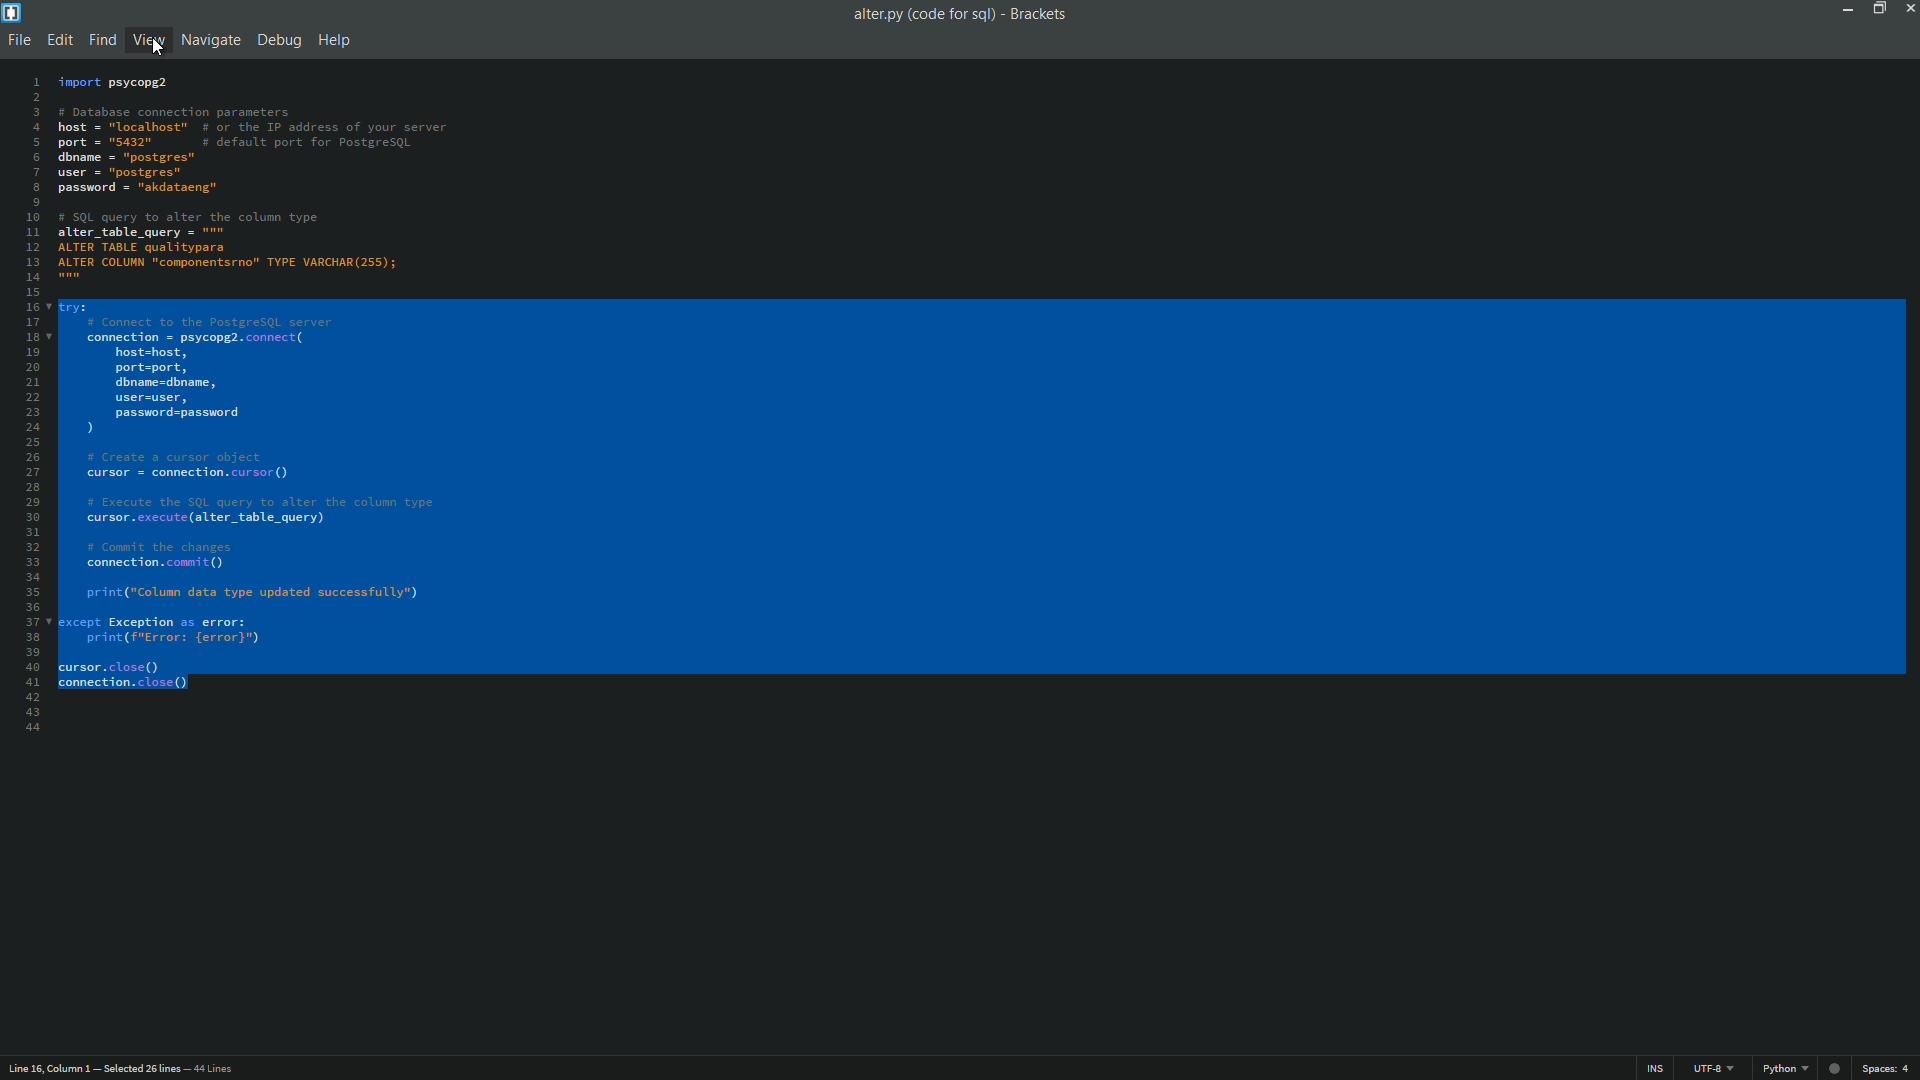 This screenshot has width=1920, height=1080. What do you see at coordinates (209, 42) in the screenshot?
I see `navigate menu` at bounding box center [209, 42].